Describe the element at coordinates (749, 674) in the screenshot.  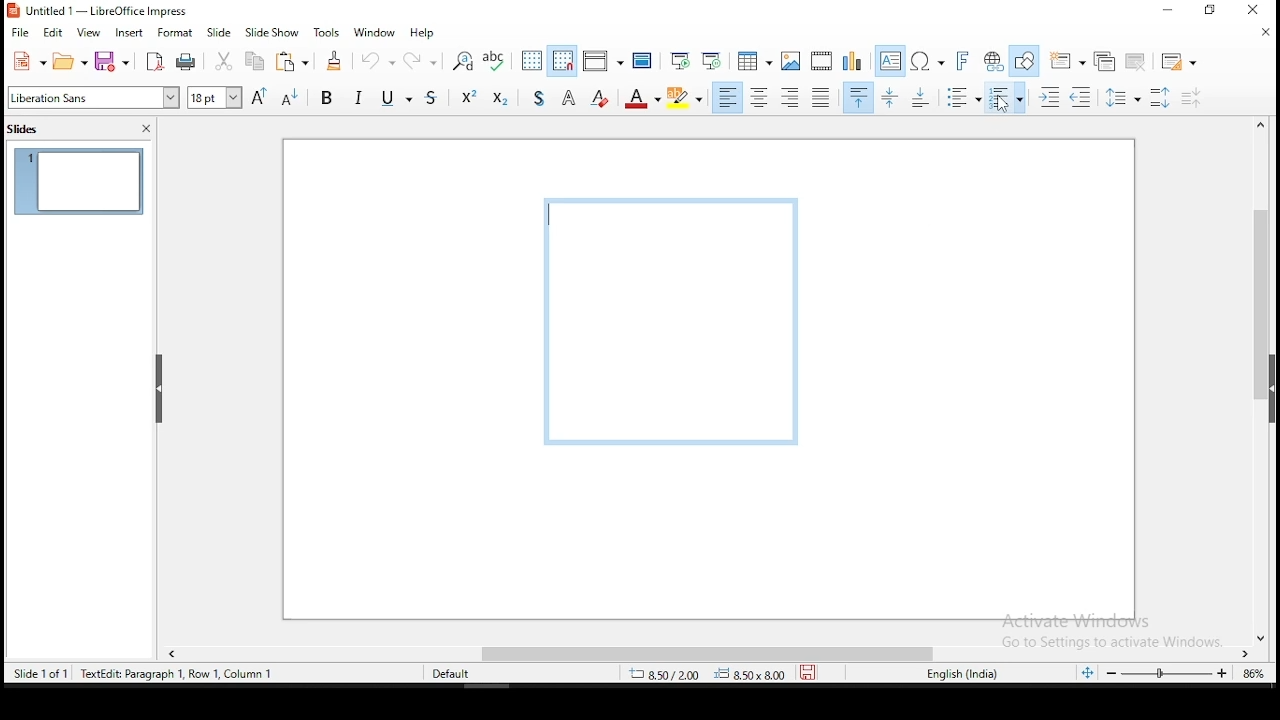
I see `0.00x0.00` at that location.